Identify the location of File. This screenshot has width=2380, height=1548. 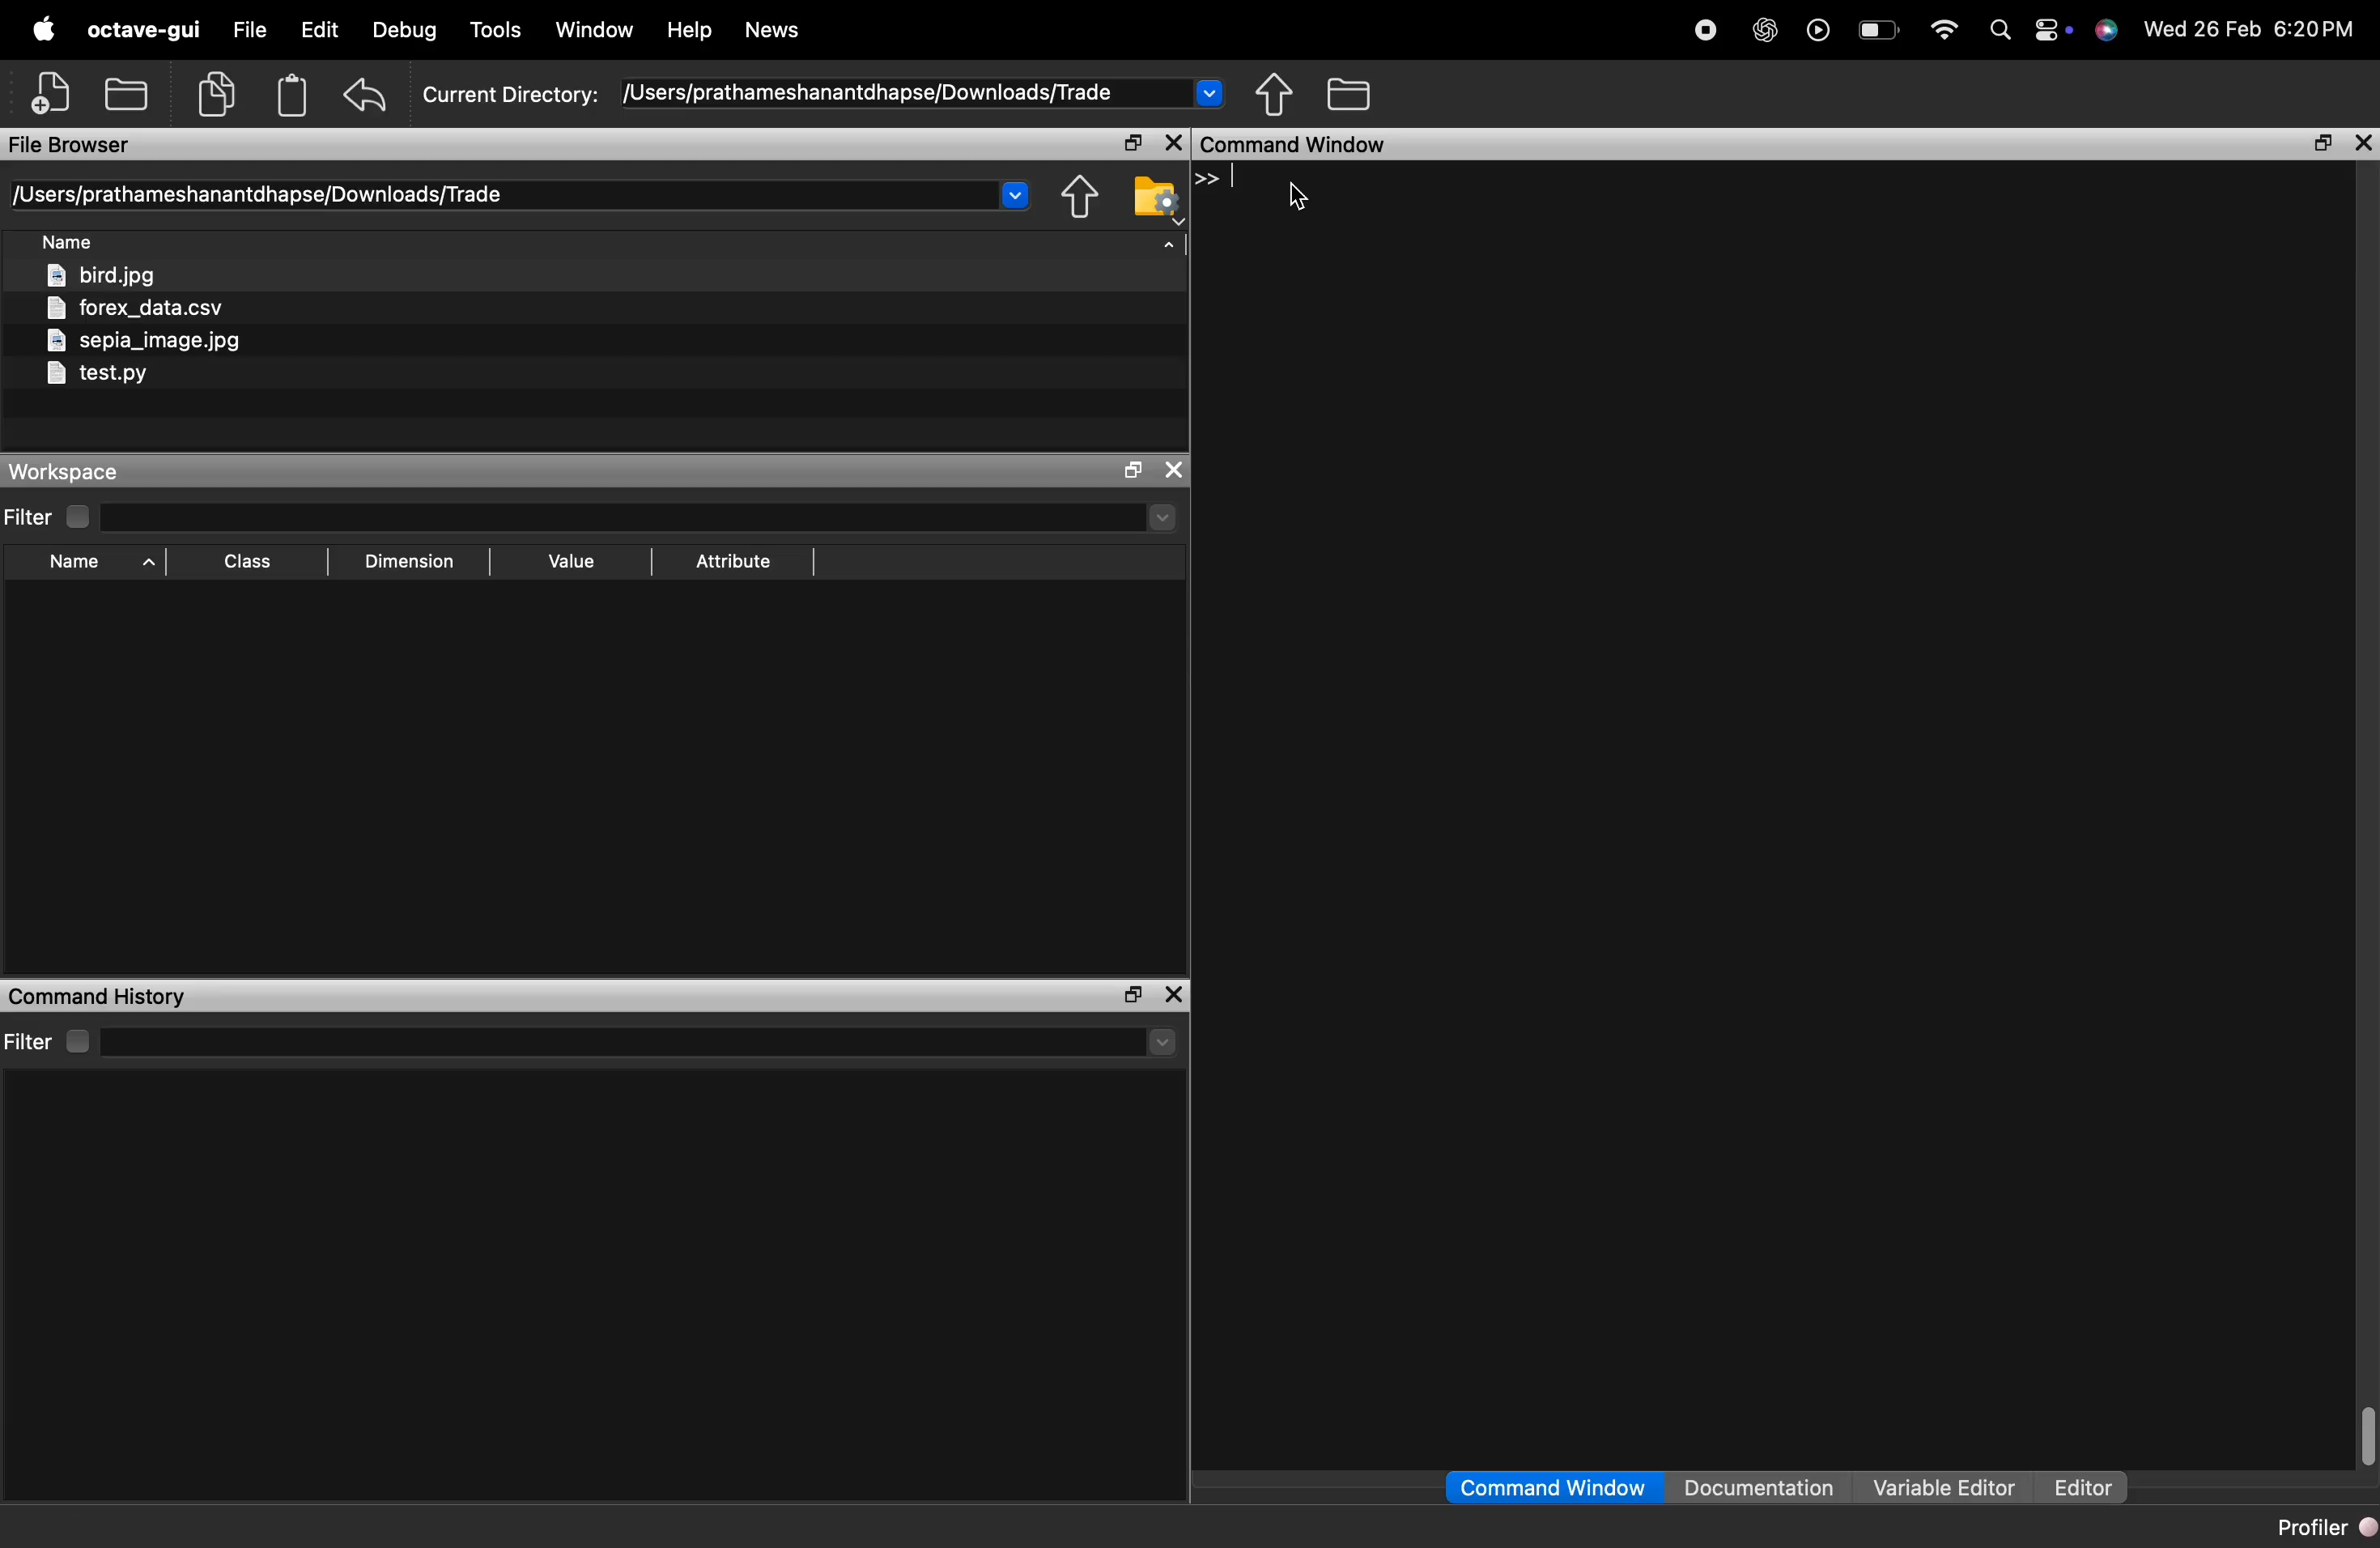
(250, 27).